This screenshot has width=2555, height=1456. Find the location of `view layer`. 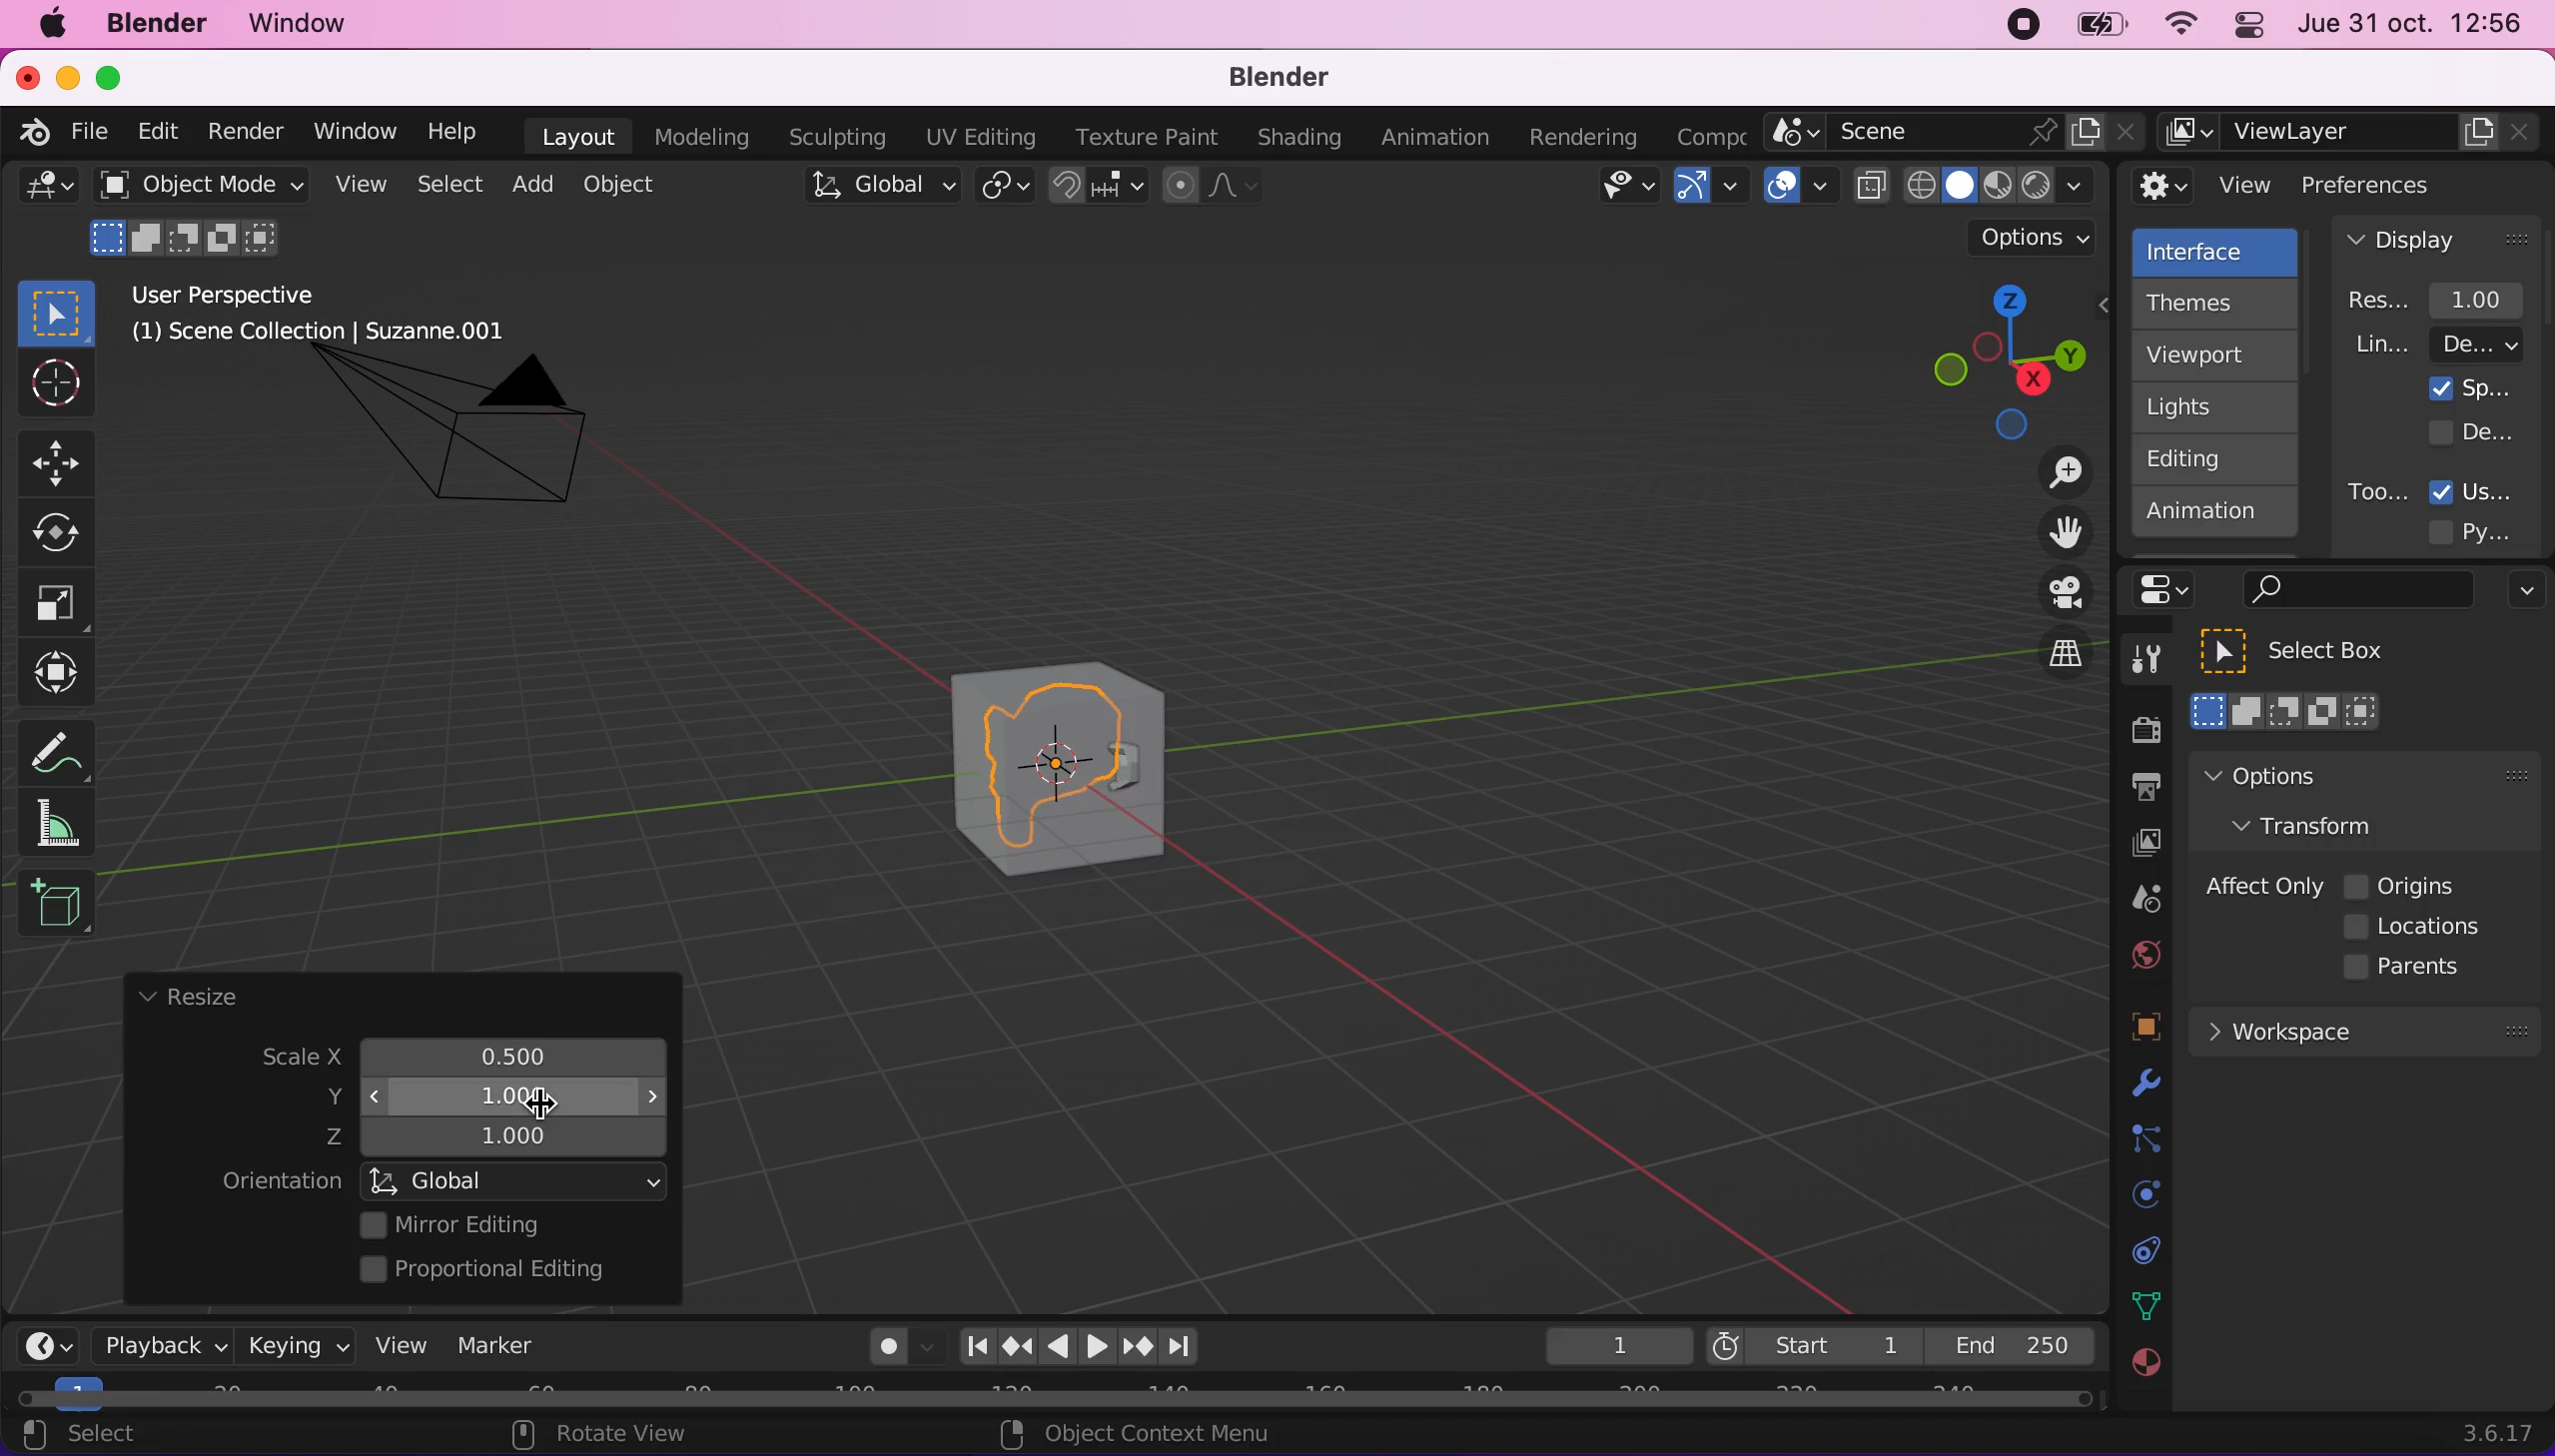

view layer is located at coordinates (2352, 133).